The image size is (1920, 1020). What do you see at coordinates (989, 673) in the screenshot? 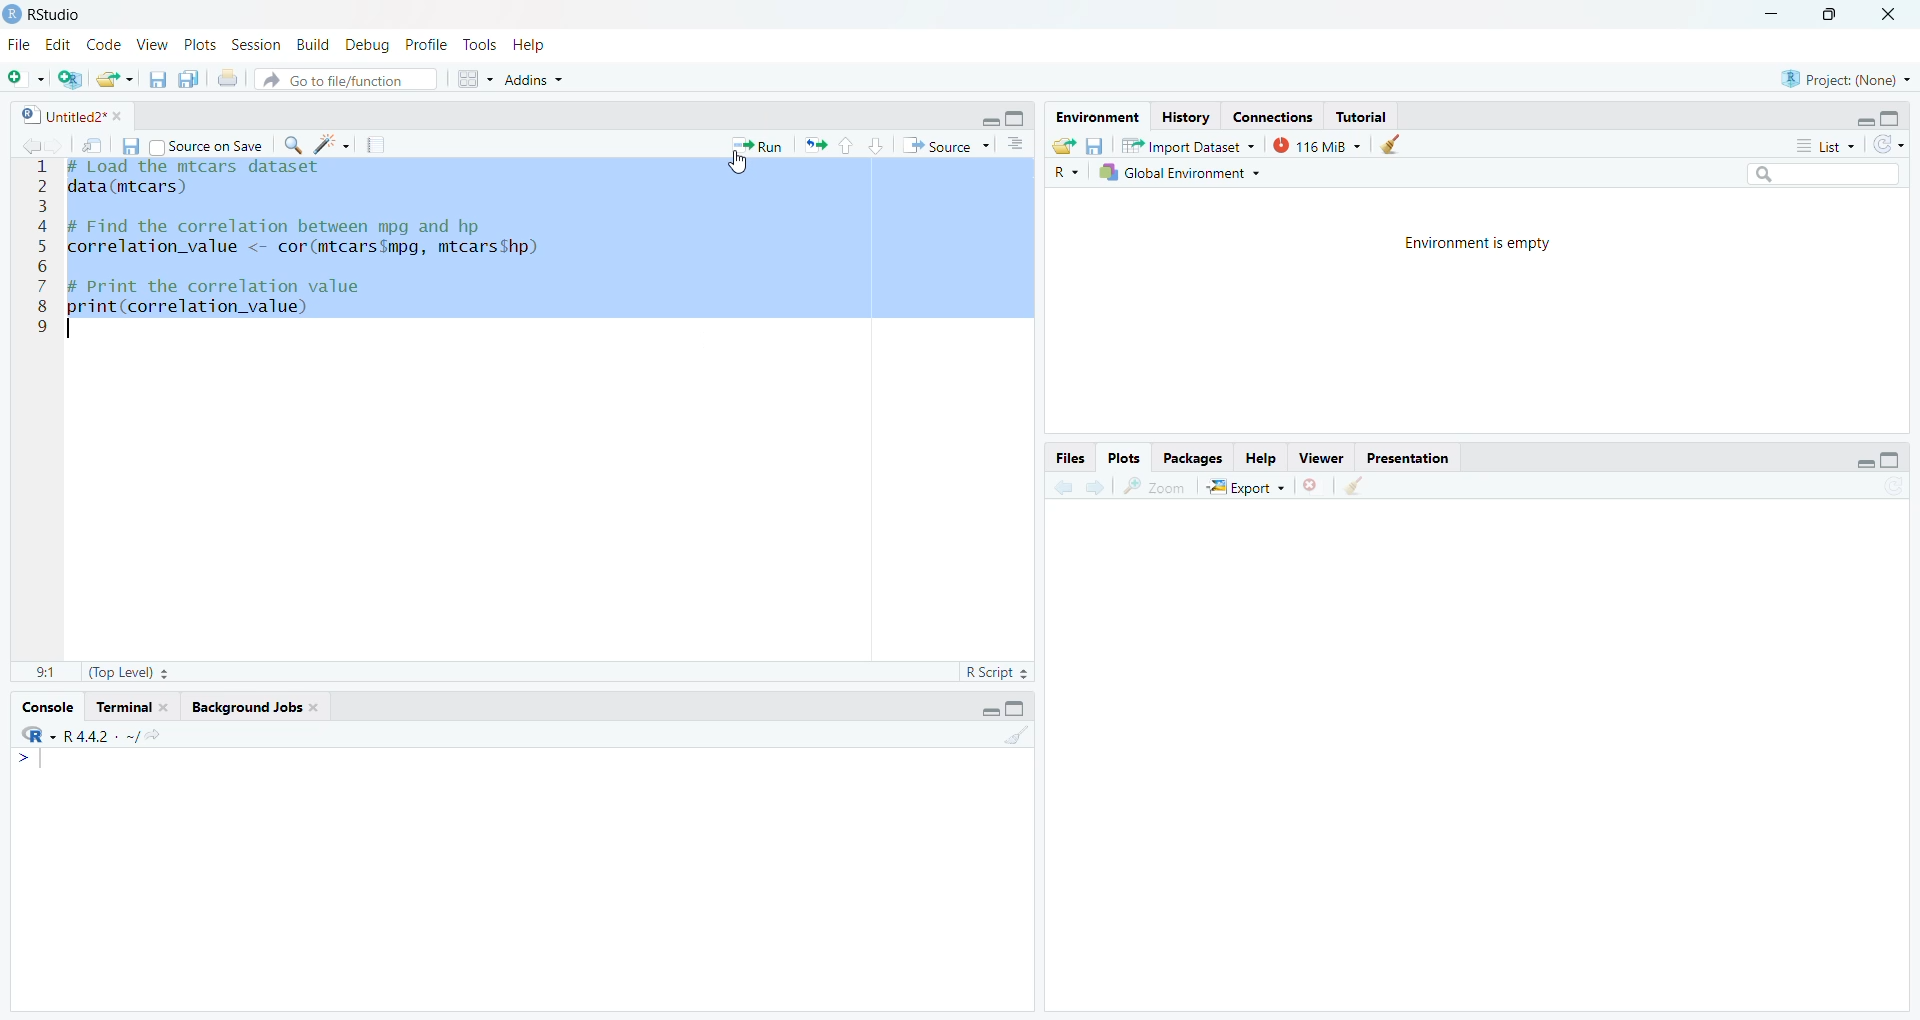
I see `R Script` at bounding box center [989, 673].